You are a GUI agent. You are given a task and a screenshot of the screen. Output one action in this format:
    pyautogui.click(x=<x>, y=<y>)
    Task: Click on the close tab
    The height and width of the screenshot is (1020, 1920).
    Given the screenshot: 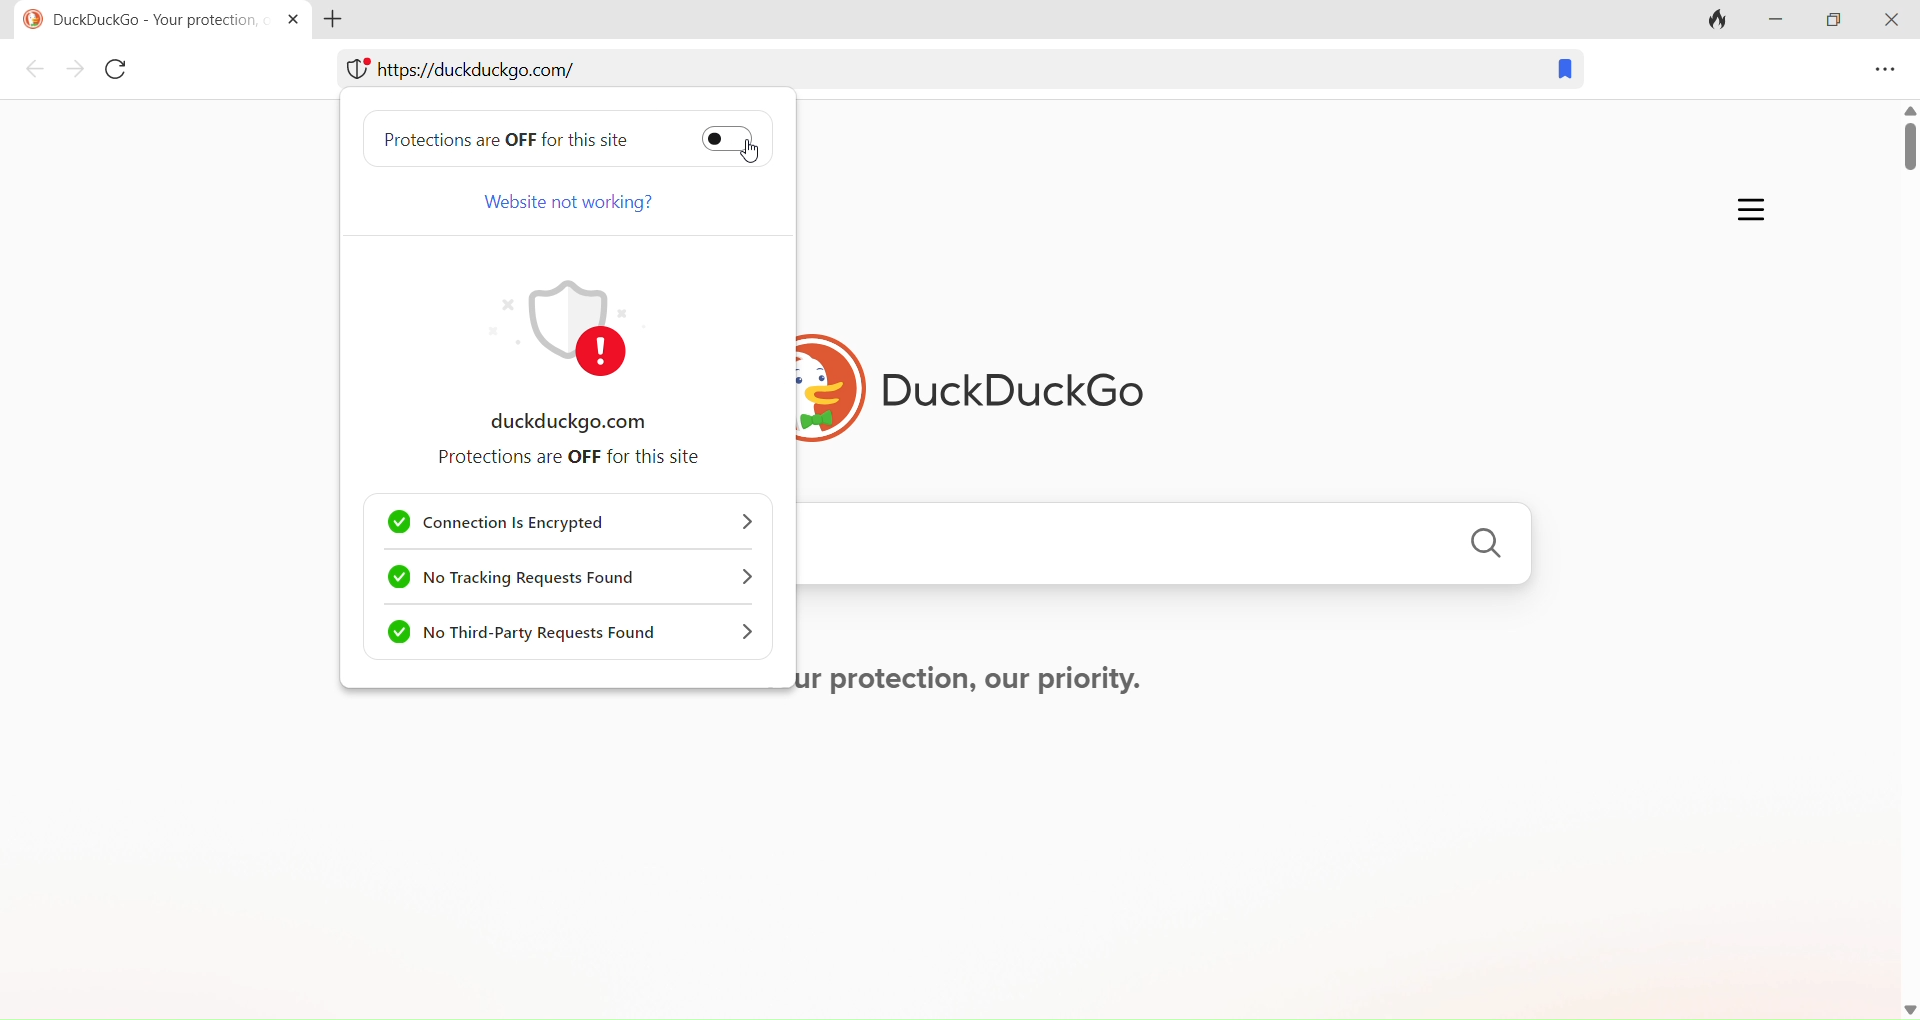 What is the action you would take?
    pyautogui.click(x=289, y=18)
    